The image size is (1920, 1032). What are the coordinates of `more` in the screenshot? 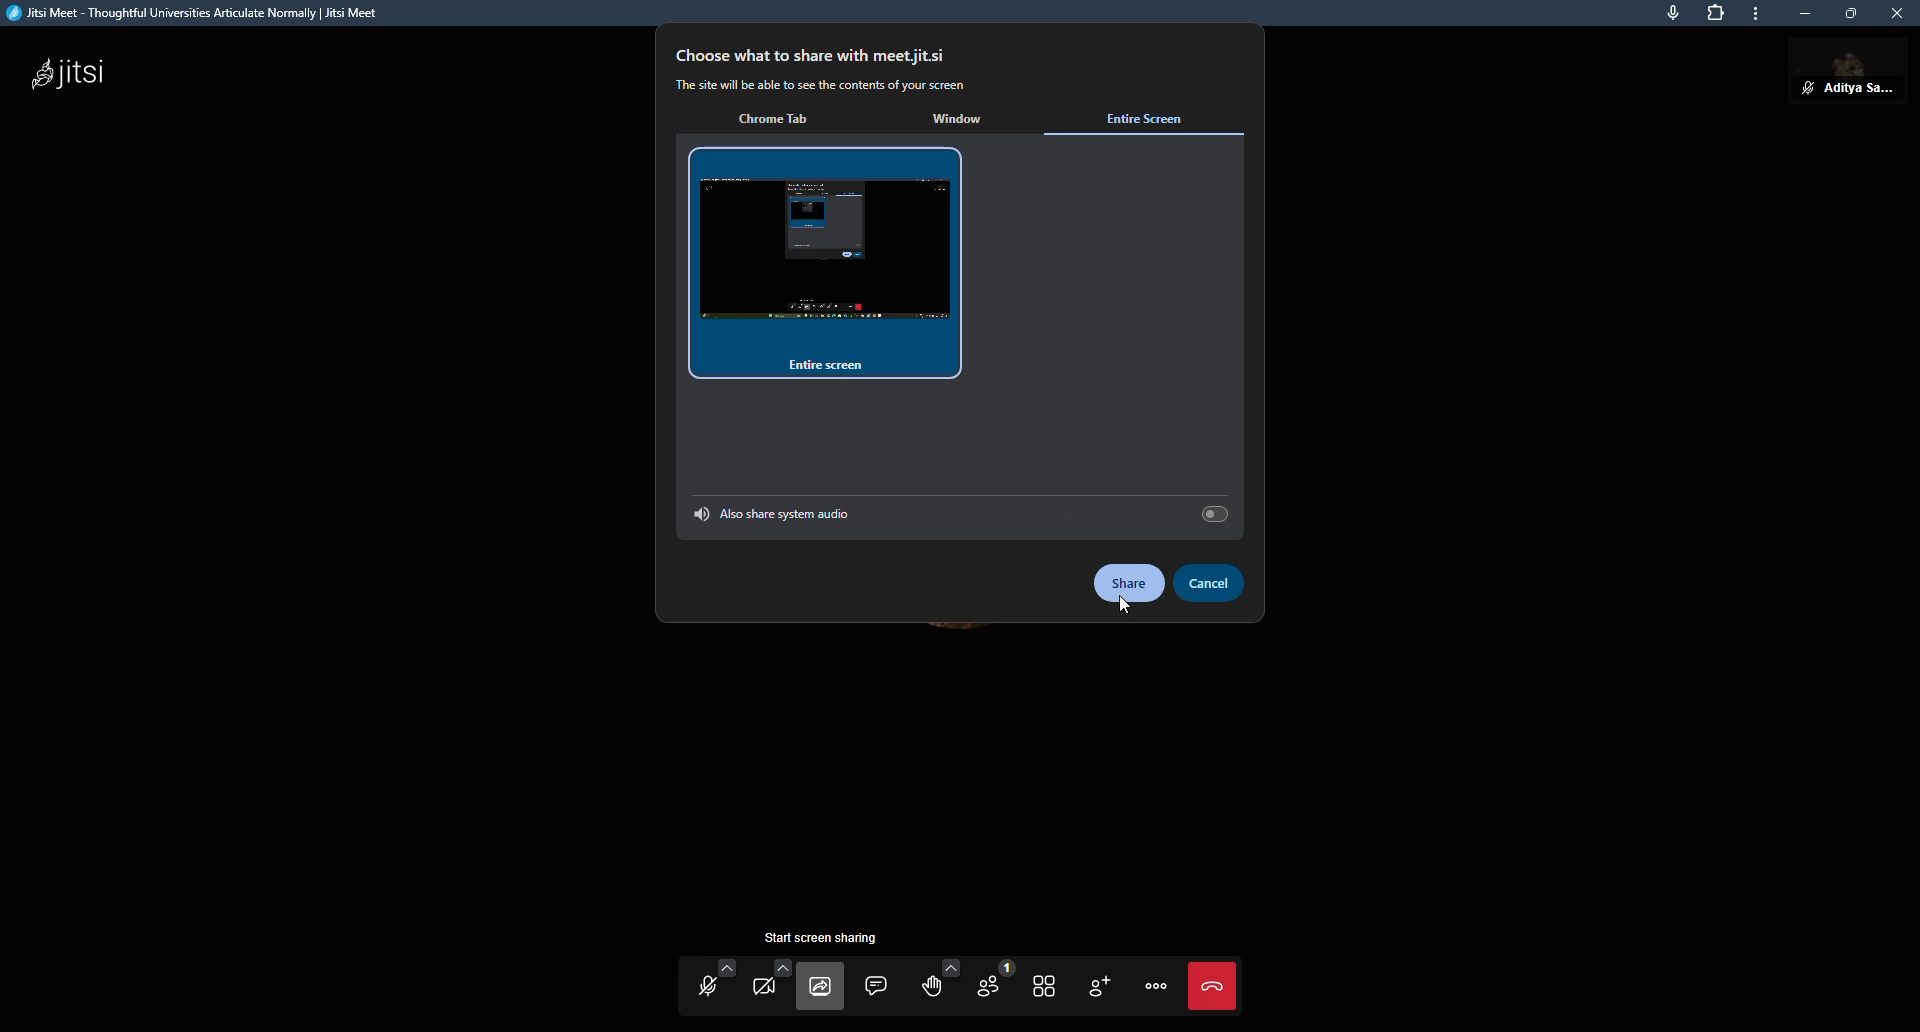 It's located at (1755, 14).